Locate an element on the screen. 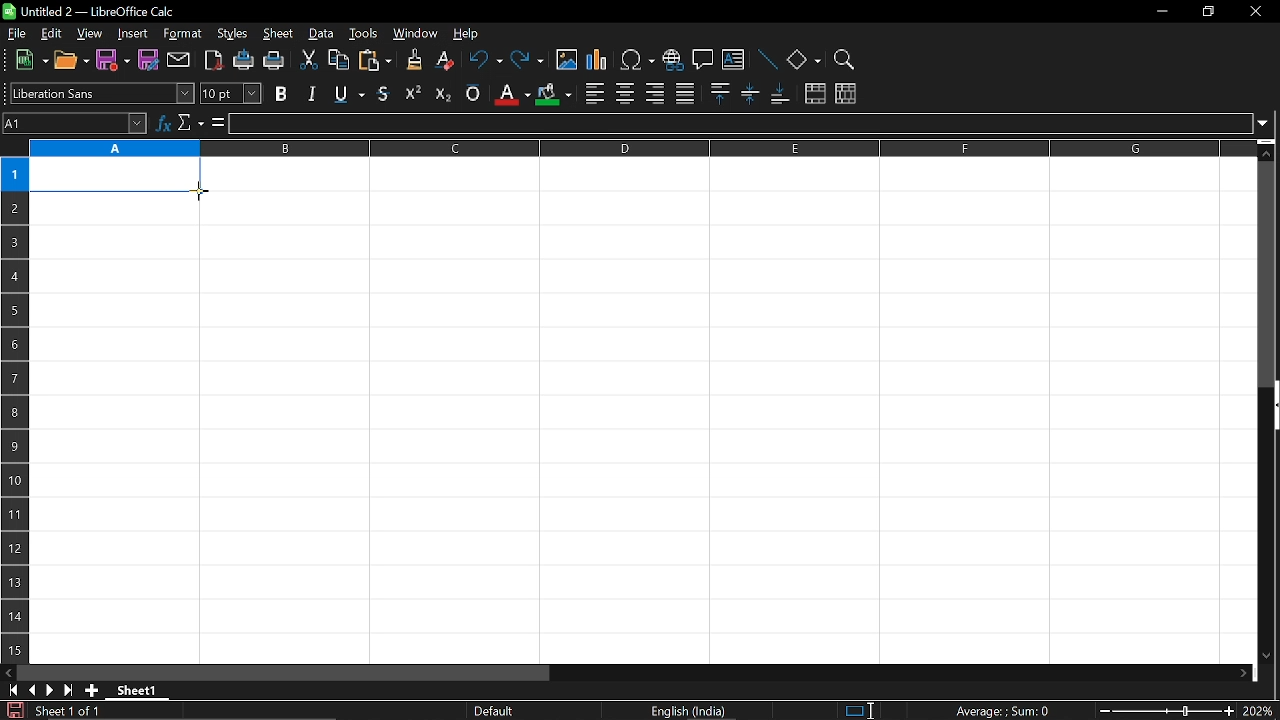 The width and height of the screenshot is (1280, 720). English (India) is located at coordinates (690, 711).